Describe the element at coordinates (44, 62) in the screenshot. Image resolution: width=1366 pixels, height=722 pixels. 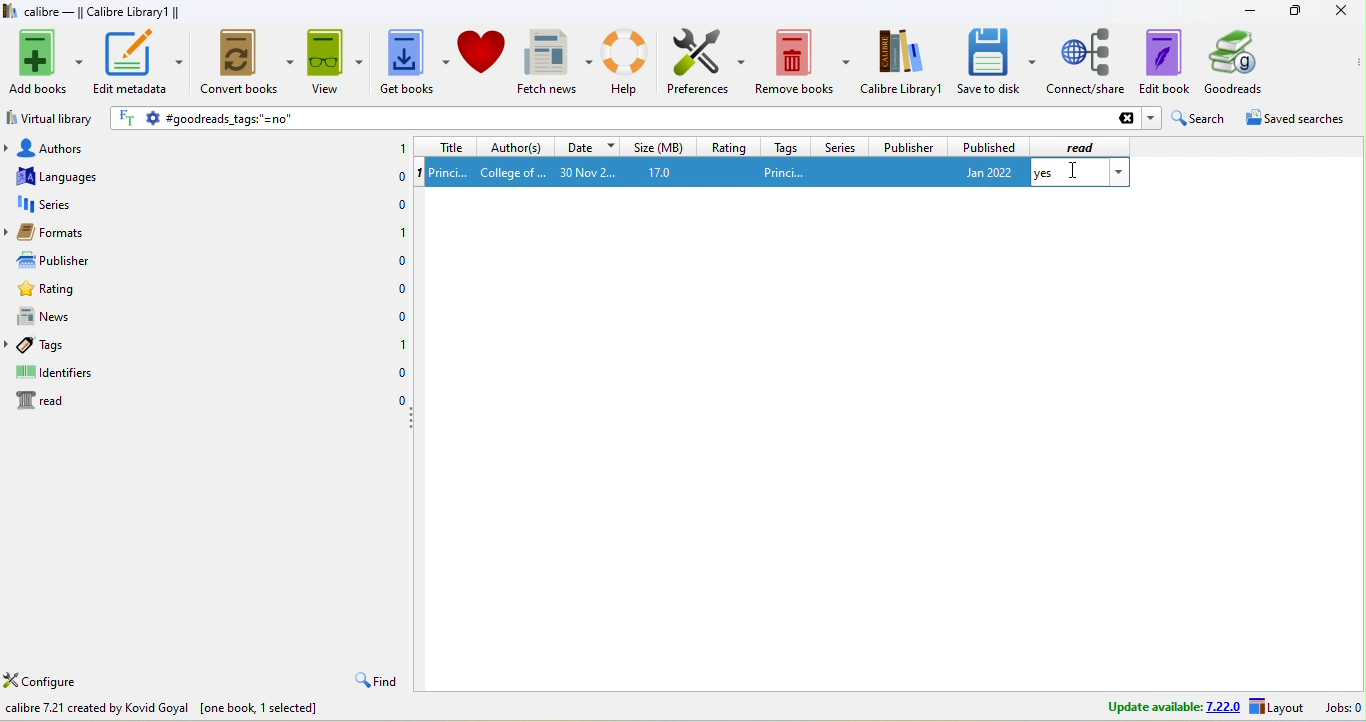
I see `add books` at that location.